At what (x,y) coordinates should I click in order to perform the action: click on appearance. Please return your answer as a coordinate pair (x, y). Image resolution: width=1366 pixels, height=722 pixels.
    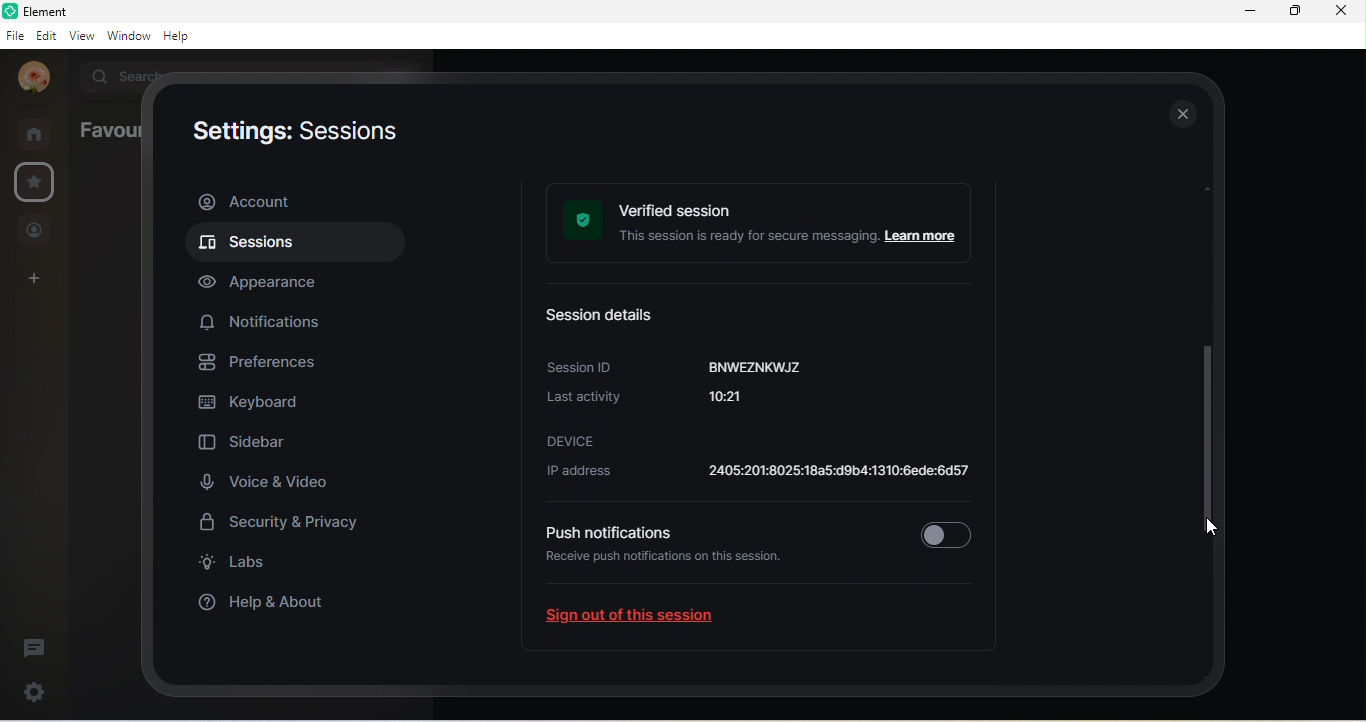
    Looking at the image, I should click on (269, 282).